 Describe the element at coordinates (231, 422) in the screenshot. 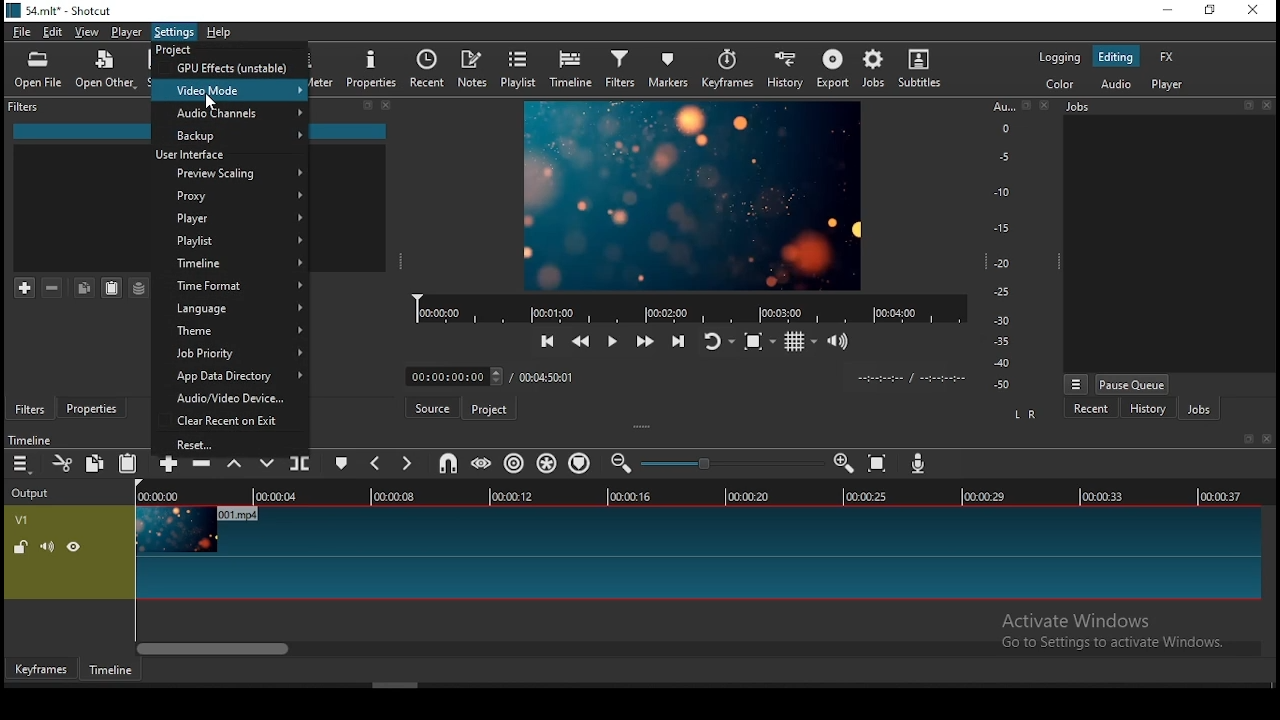

I see `clear recent on exit` at that location.